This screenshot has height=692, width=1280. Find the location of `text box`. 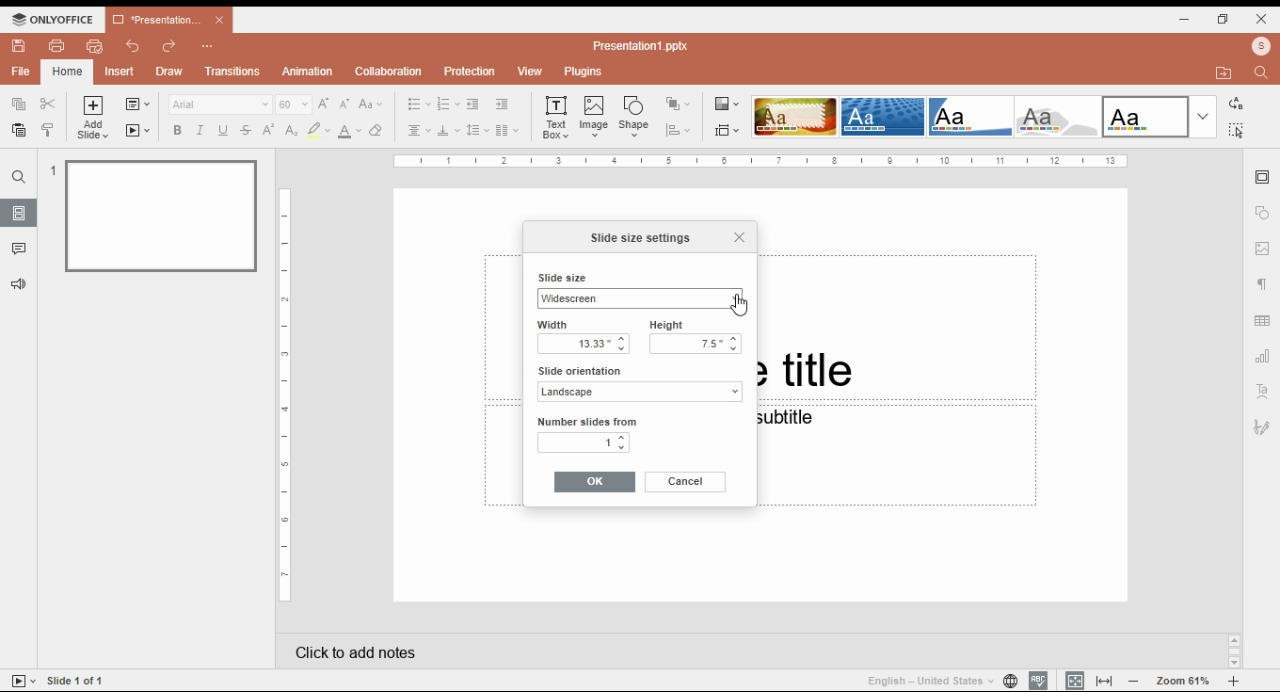

text box is located at coordinates (558, 116).